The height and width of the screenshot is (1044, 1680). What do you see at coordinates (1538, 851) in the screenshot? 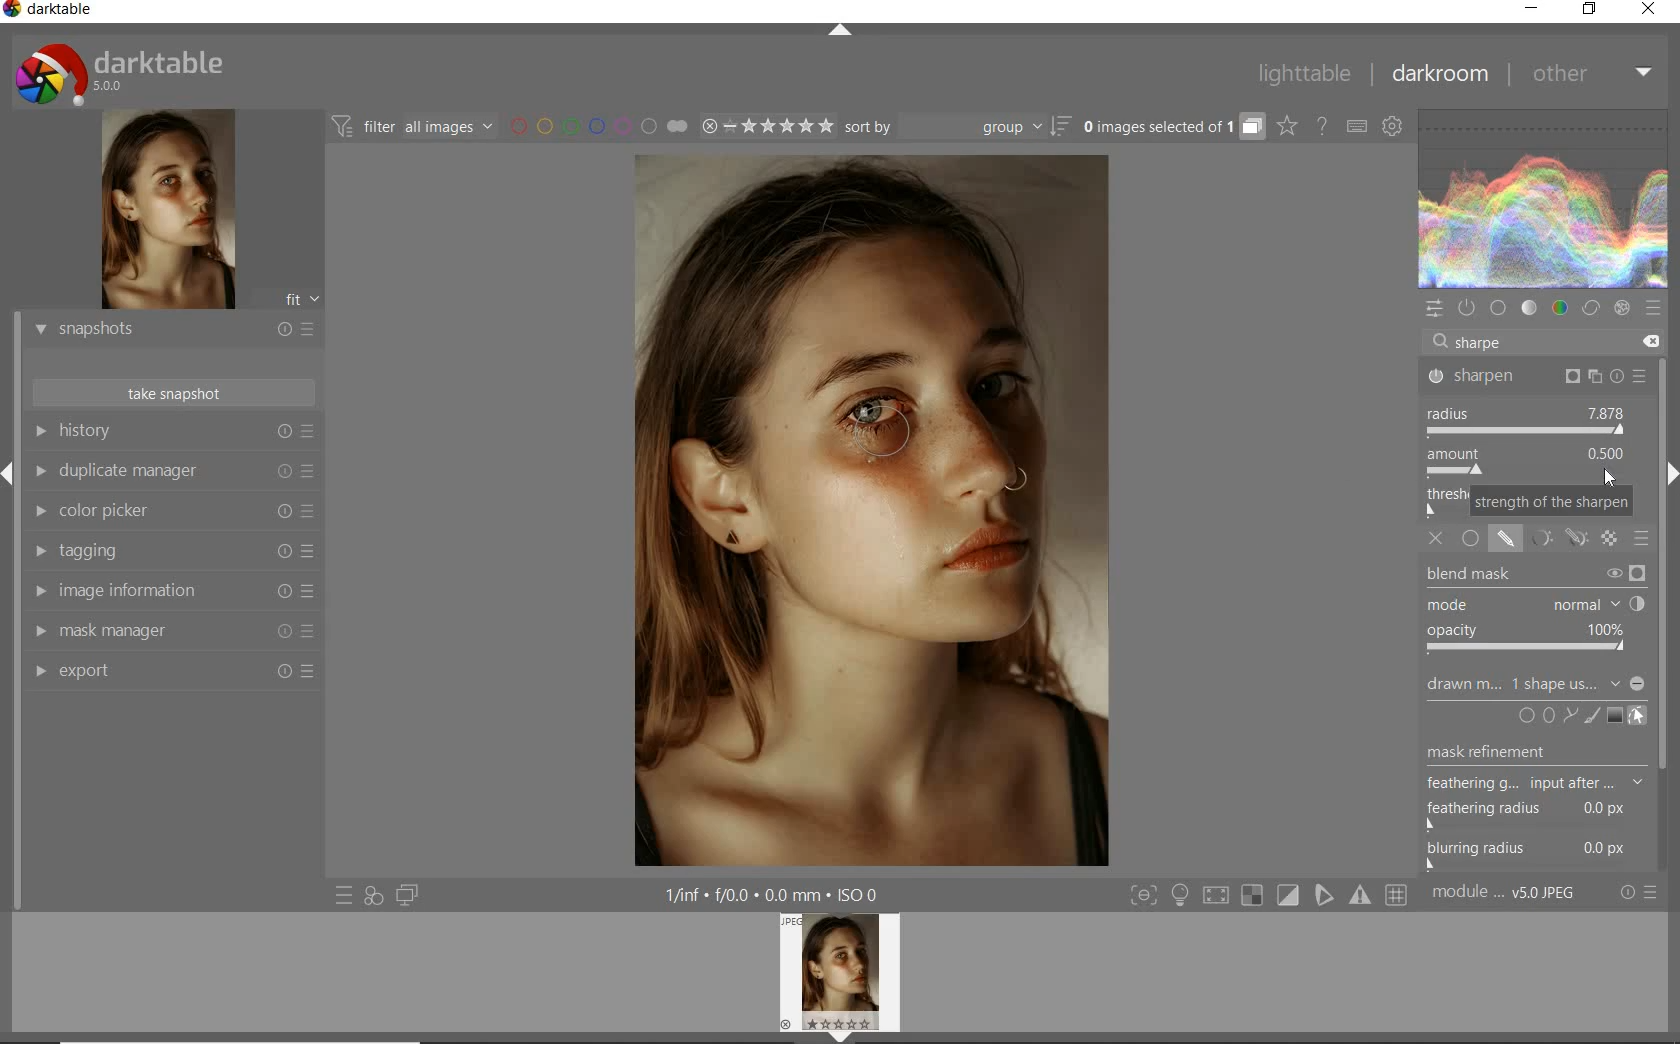
I see `BLURING RADIUS` at bounding box center [1538, 851].